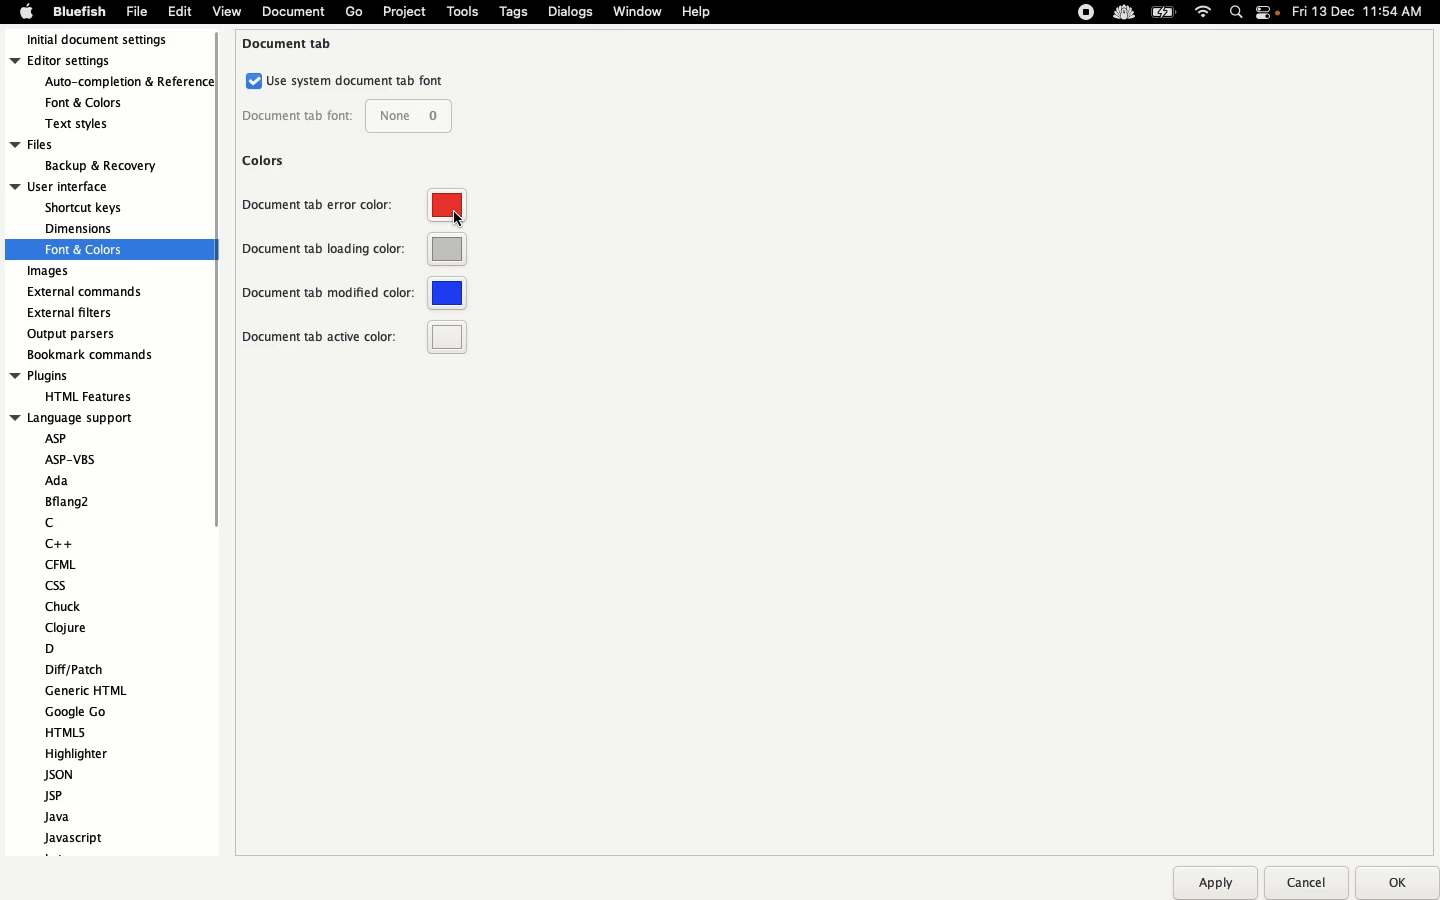 The height and width of the screenshot is (900, 1440). Describe the element at coordinates (180, 11) in the screenshot. I see `Edit` at that location.